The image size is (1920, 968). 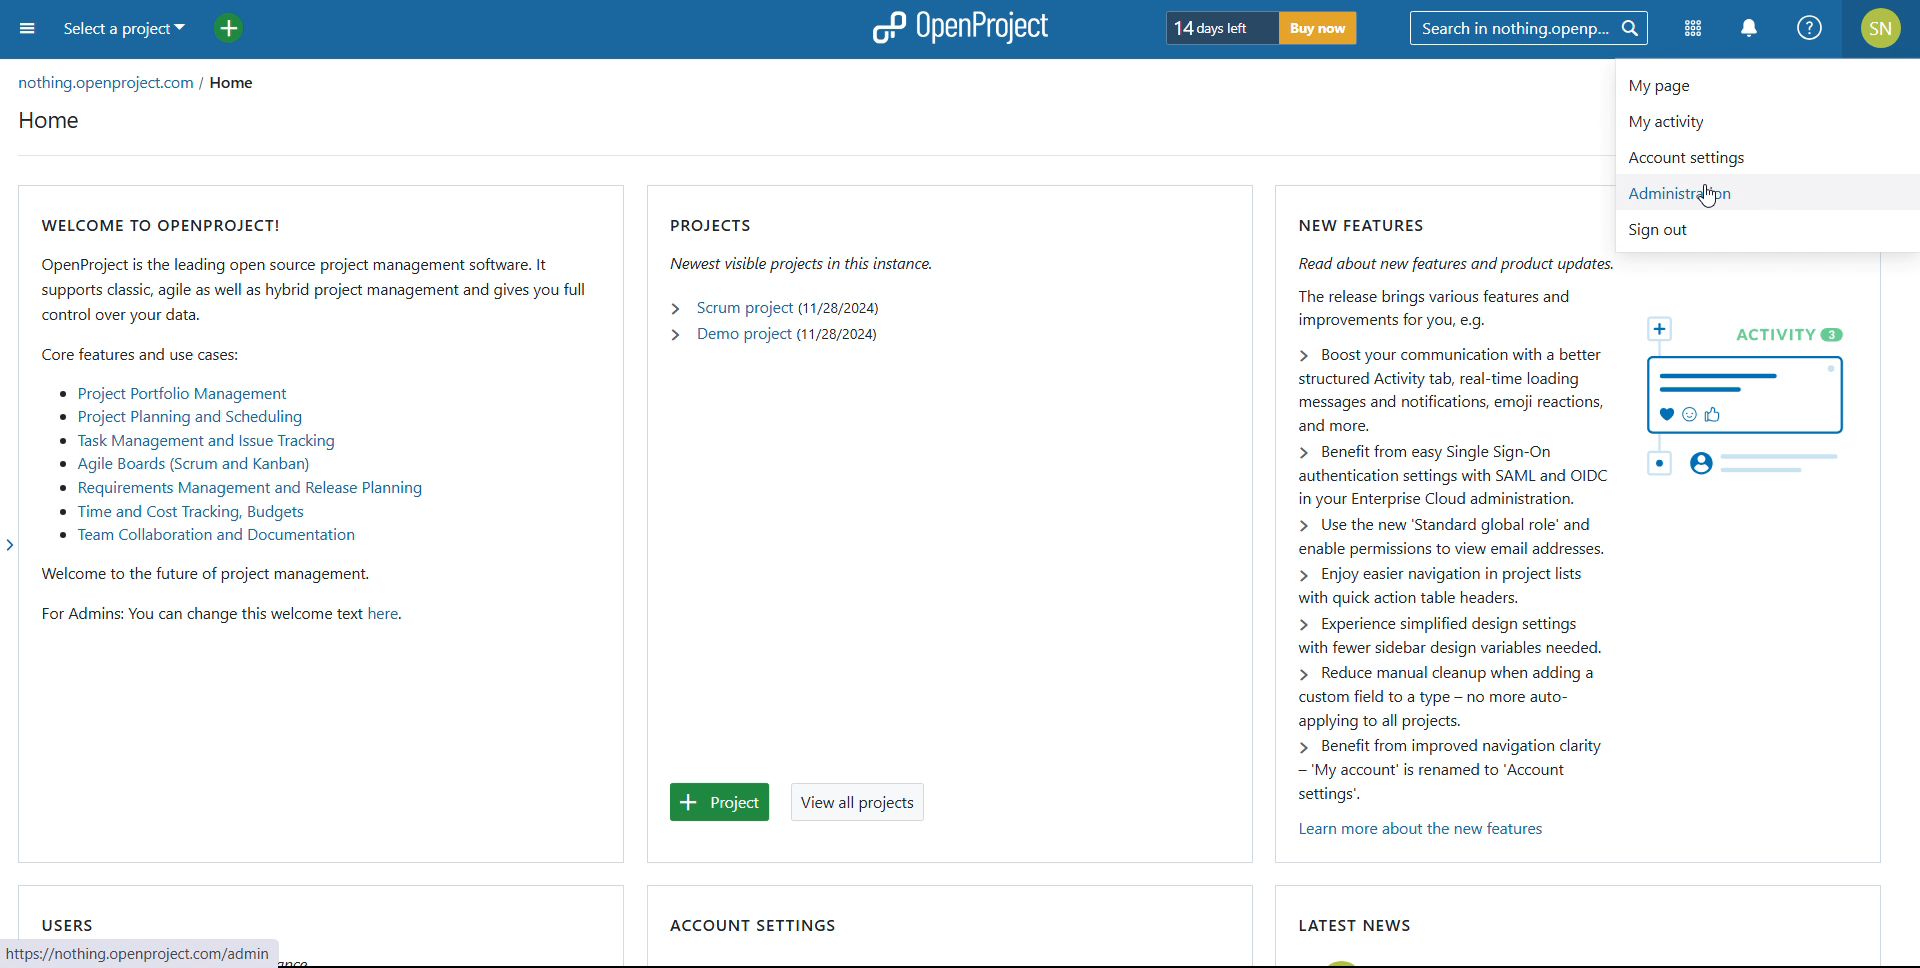 I want to click on home, so click(x=238, y=86).